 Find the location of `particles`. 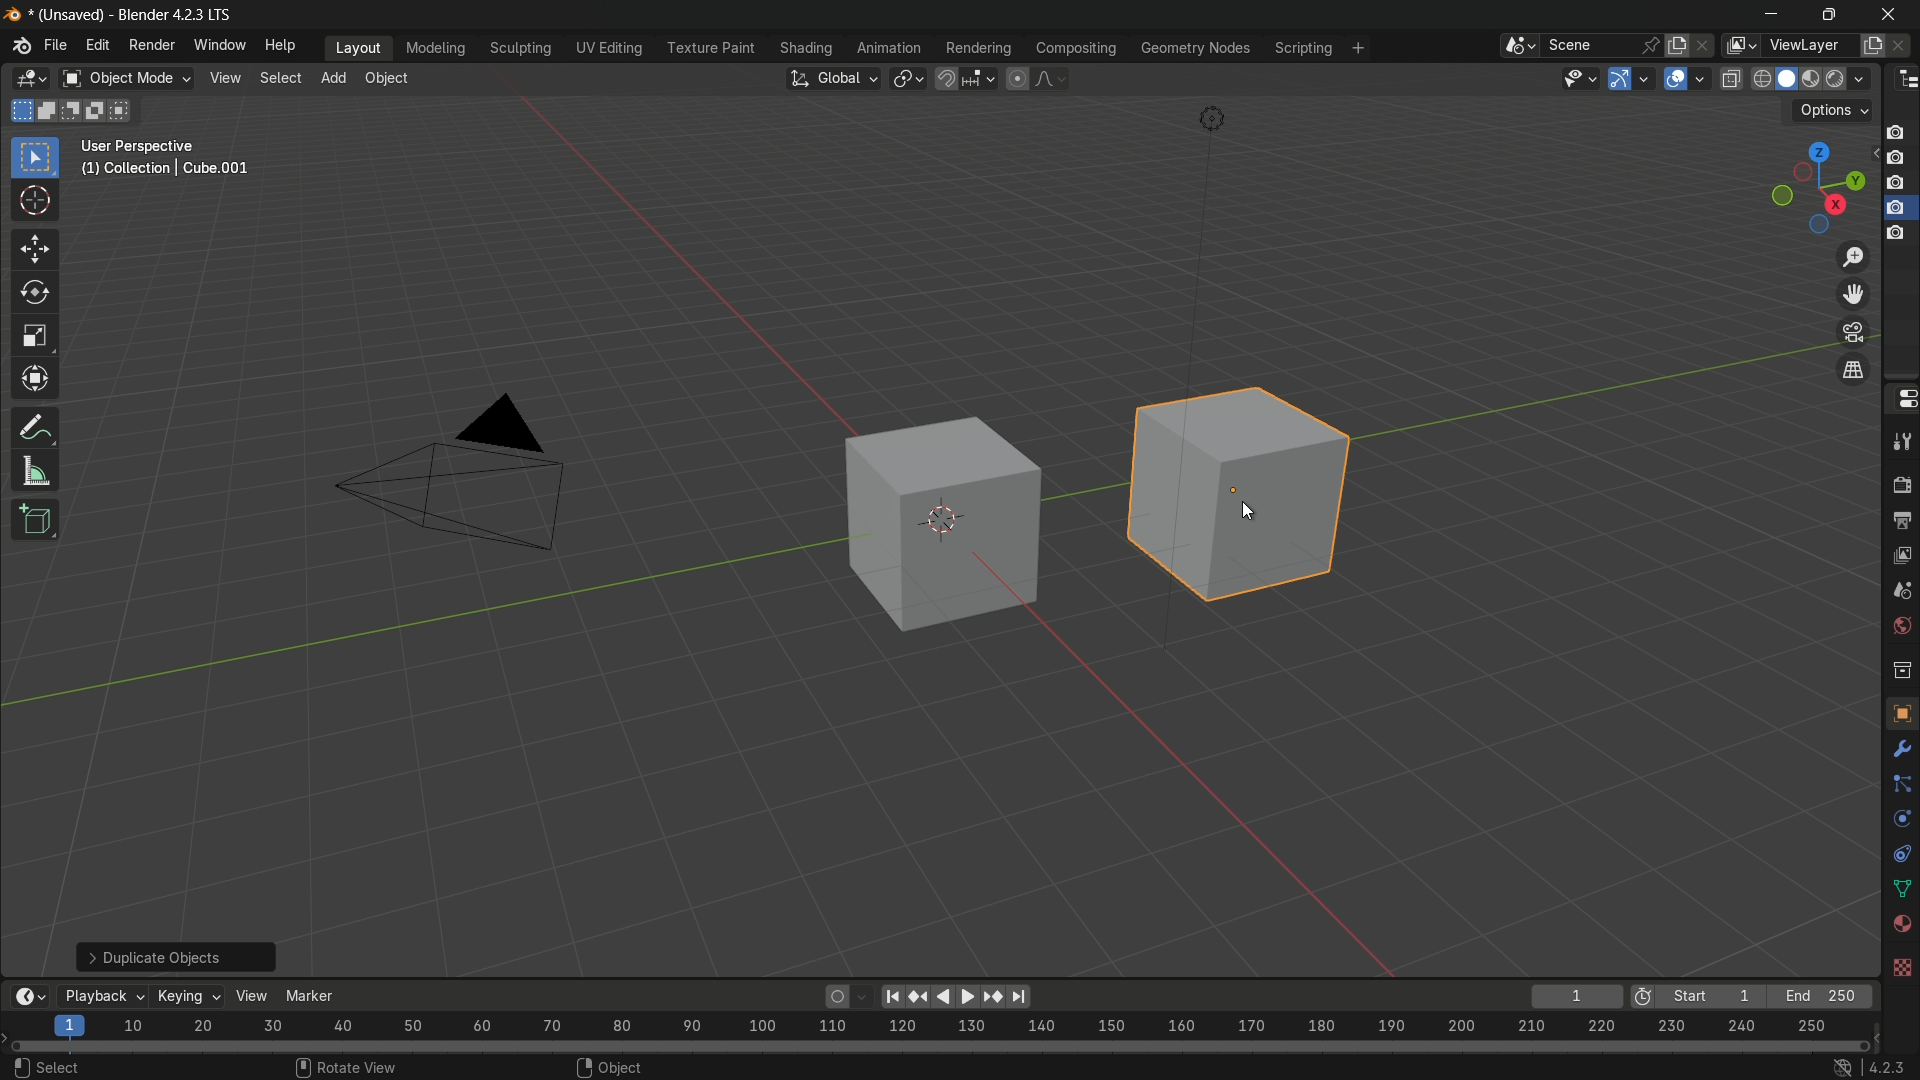

particles is located at coordinates (1901, 783).